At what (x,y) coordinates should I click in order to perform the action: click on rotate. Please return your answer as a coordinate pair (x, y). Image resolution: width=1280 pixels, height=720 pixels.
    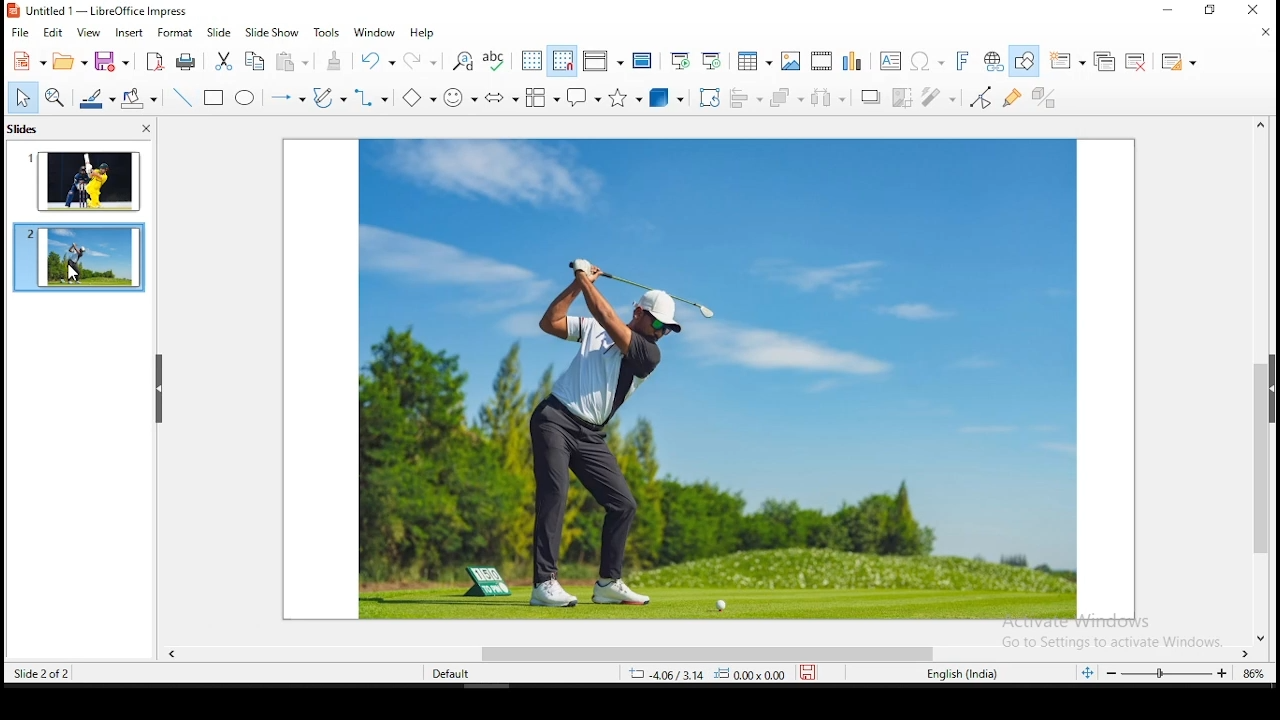
    Looking at the image, I should click on (709, 99).